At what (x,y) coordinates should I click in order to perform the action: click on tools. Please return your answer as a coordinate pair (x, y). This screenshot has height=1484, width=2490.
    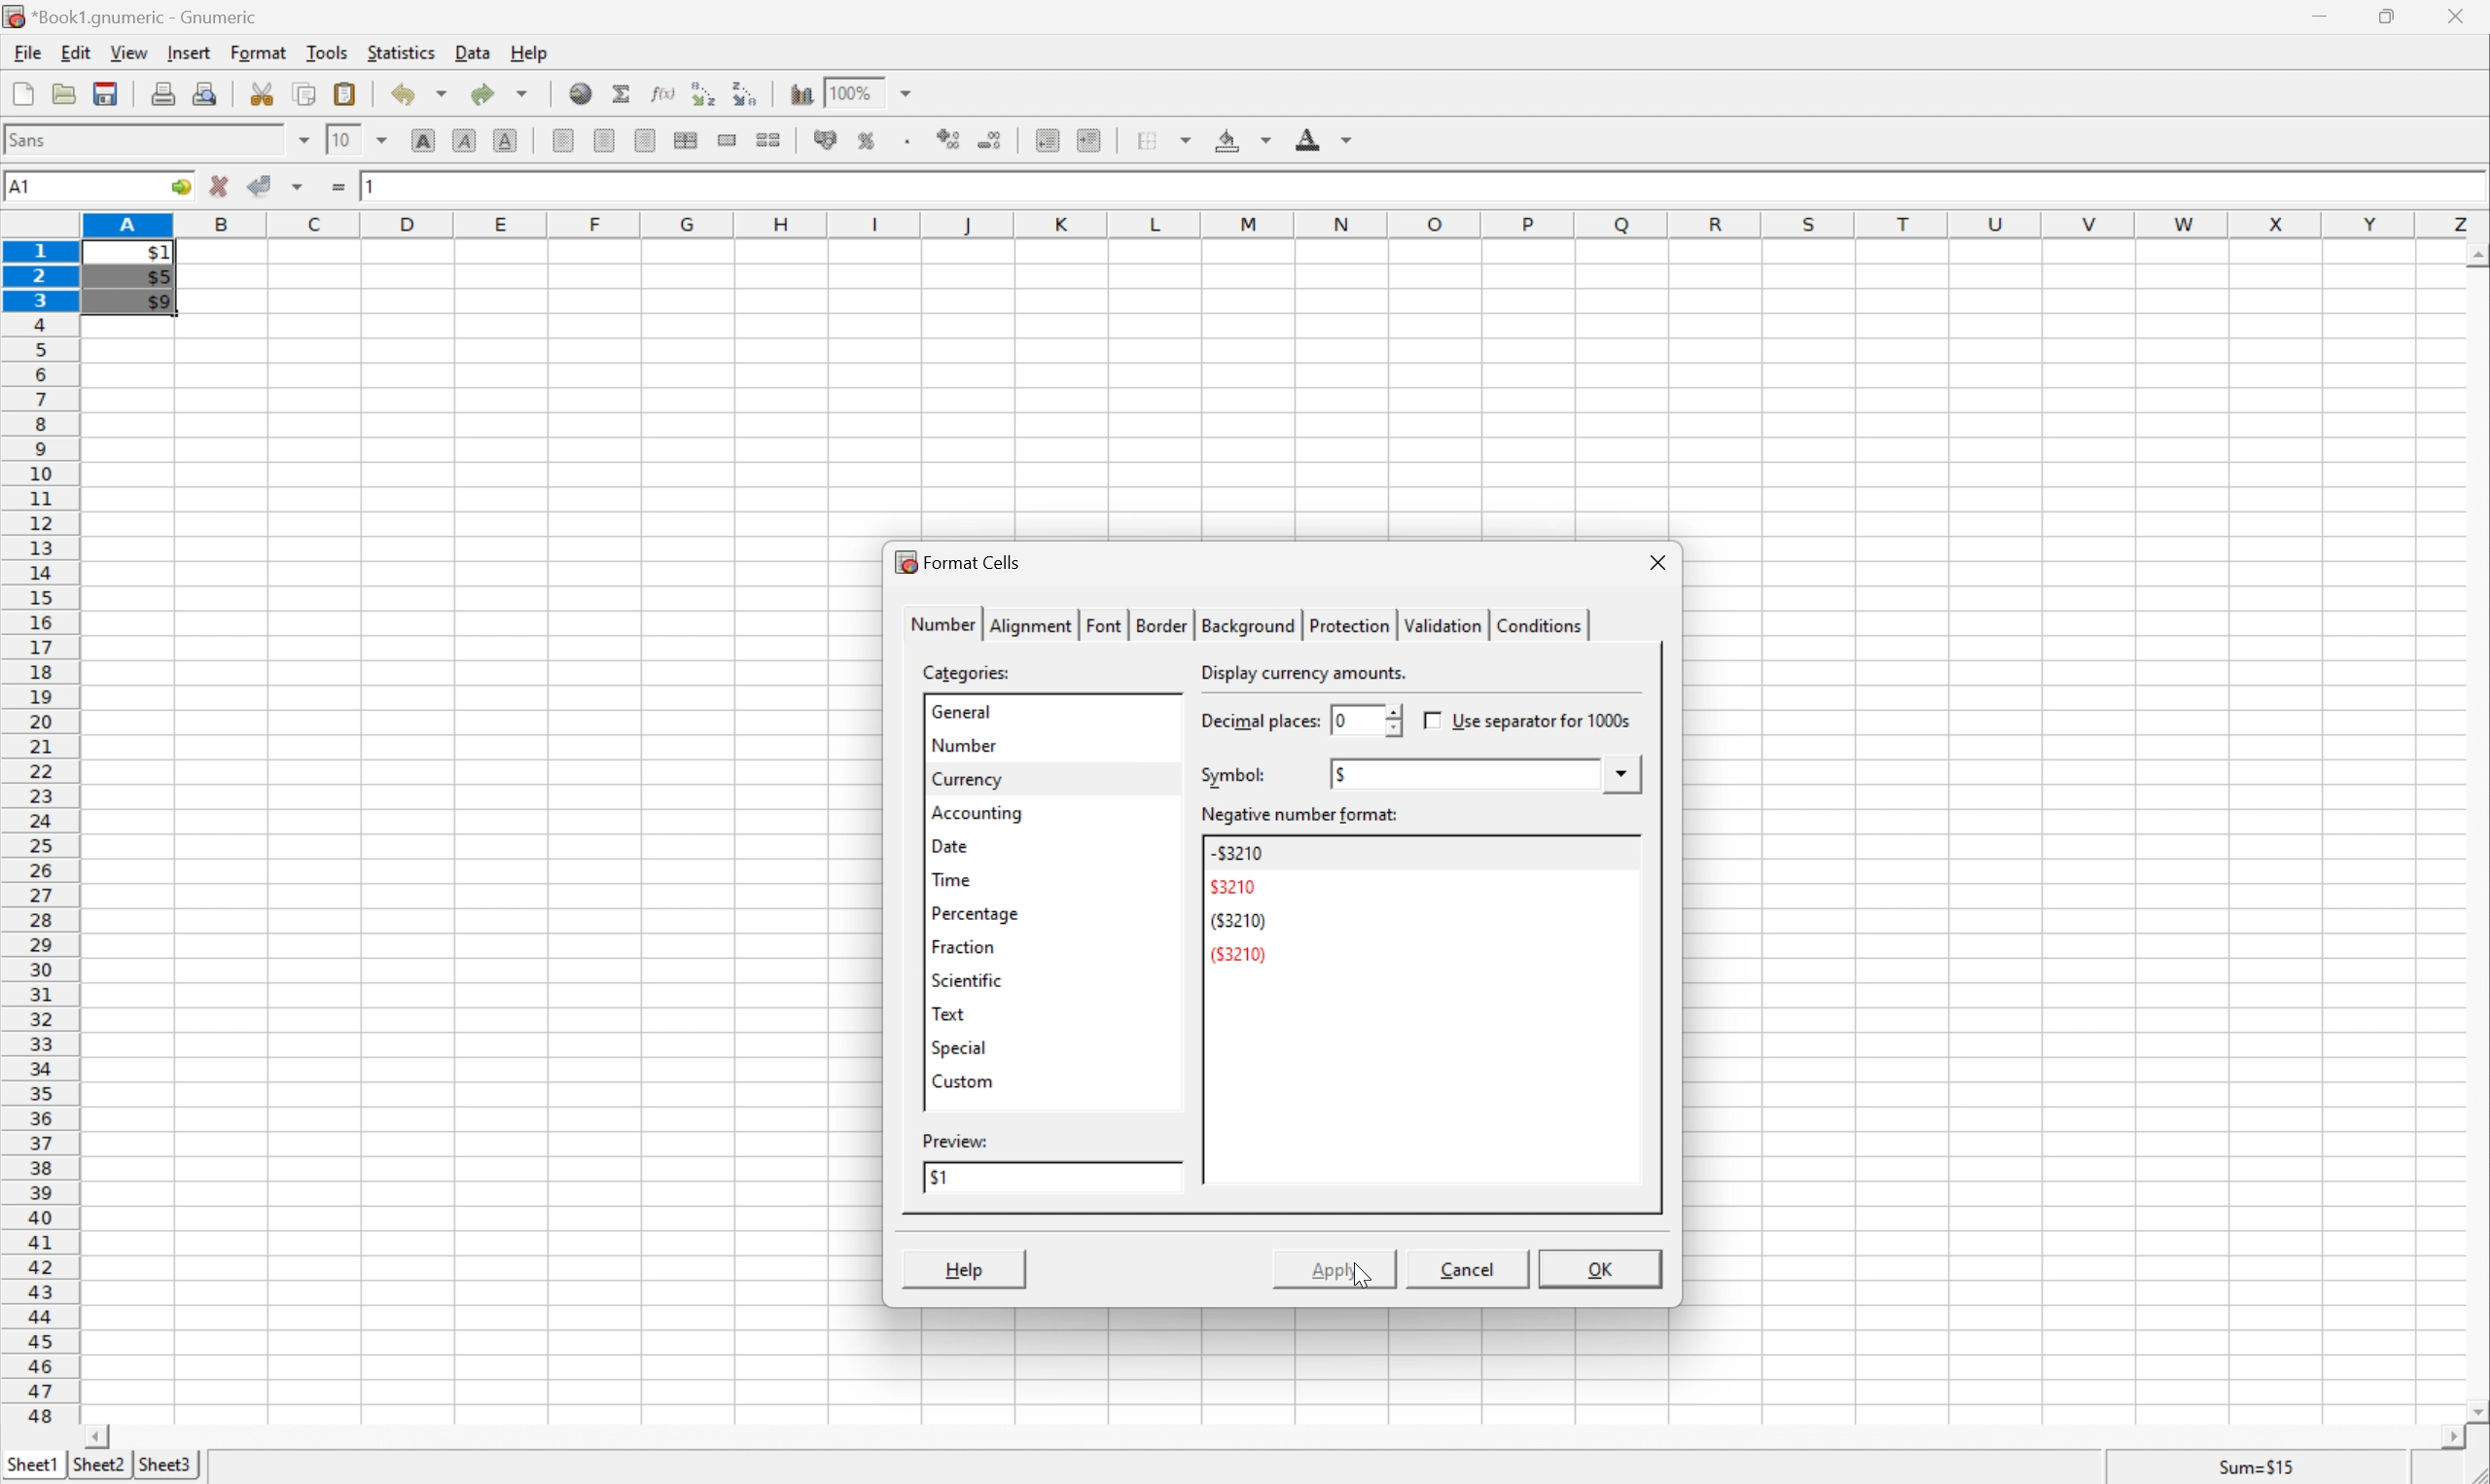
    Looking at the image, I should click on (329, 51).